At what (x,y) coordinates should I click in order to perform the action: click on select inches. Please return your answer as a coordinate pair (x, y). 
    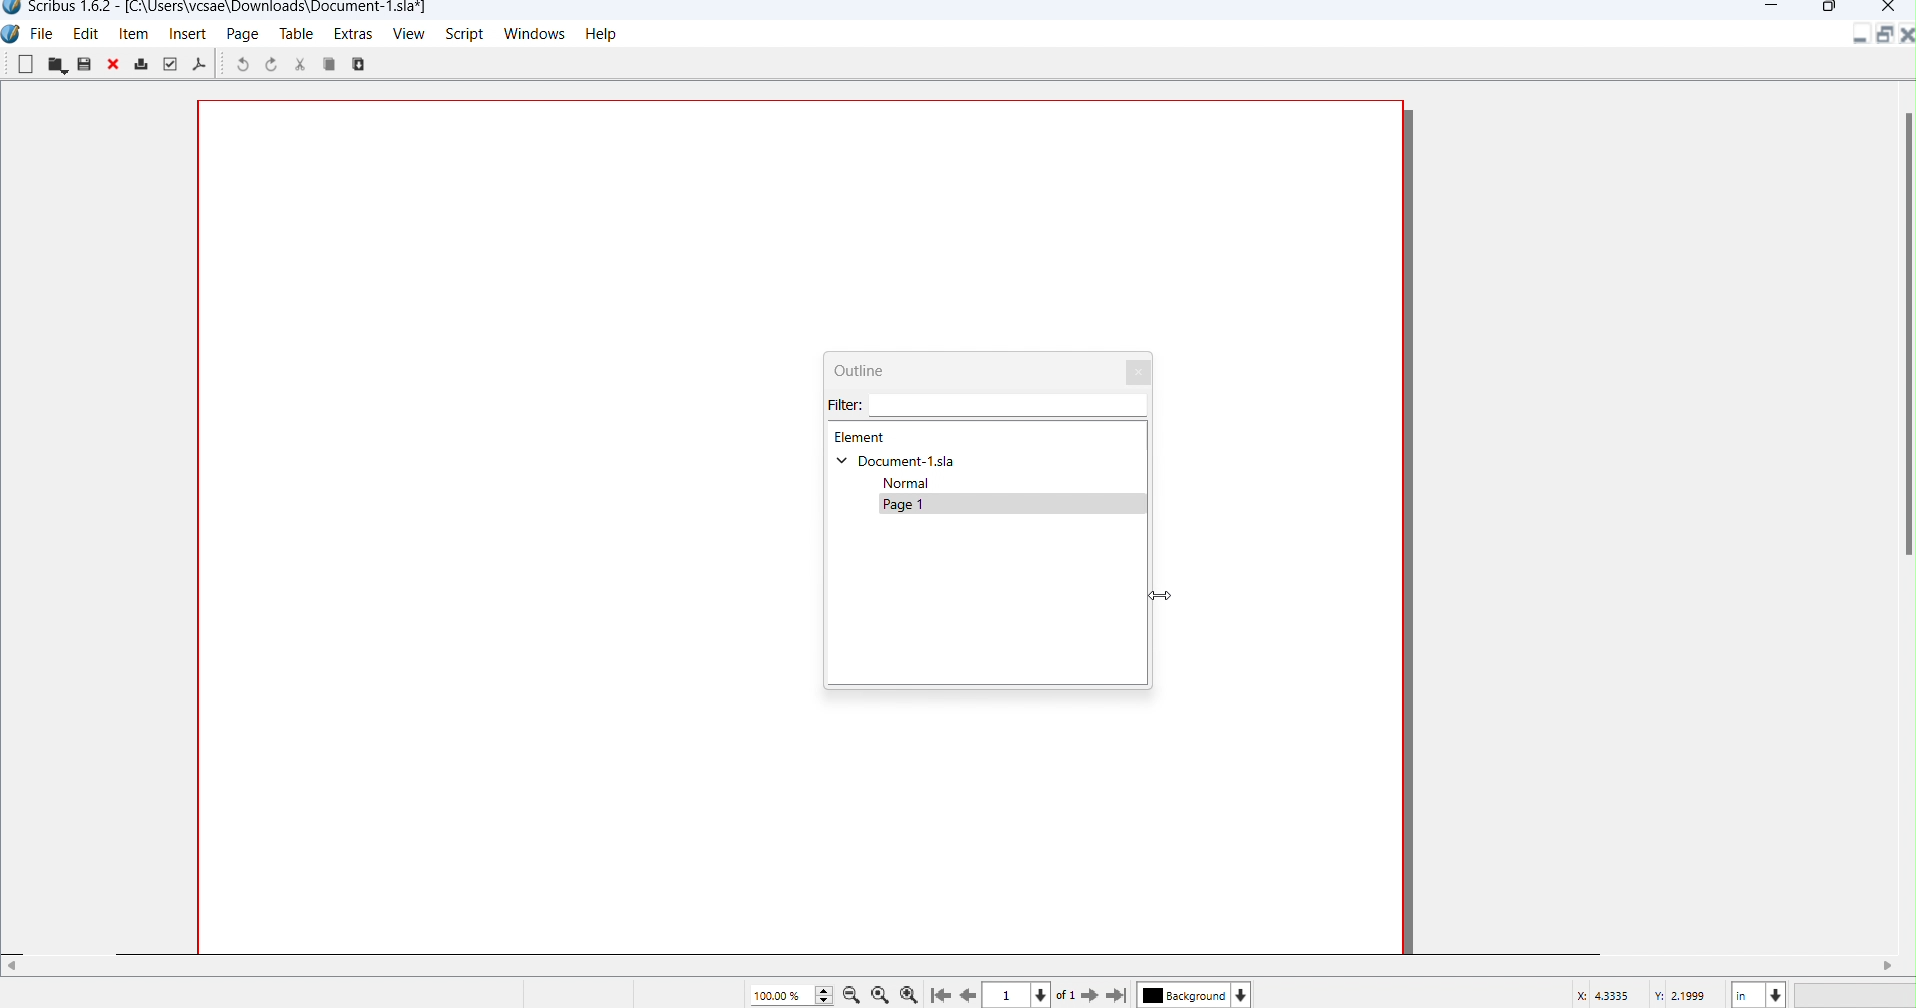
    Looking at the image, I should click on (1758, 994).